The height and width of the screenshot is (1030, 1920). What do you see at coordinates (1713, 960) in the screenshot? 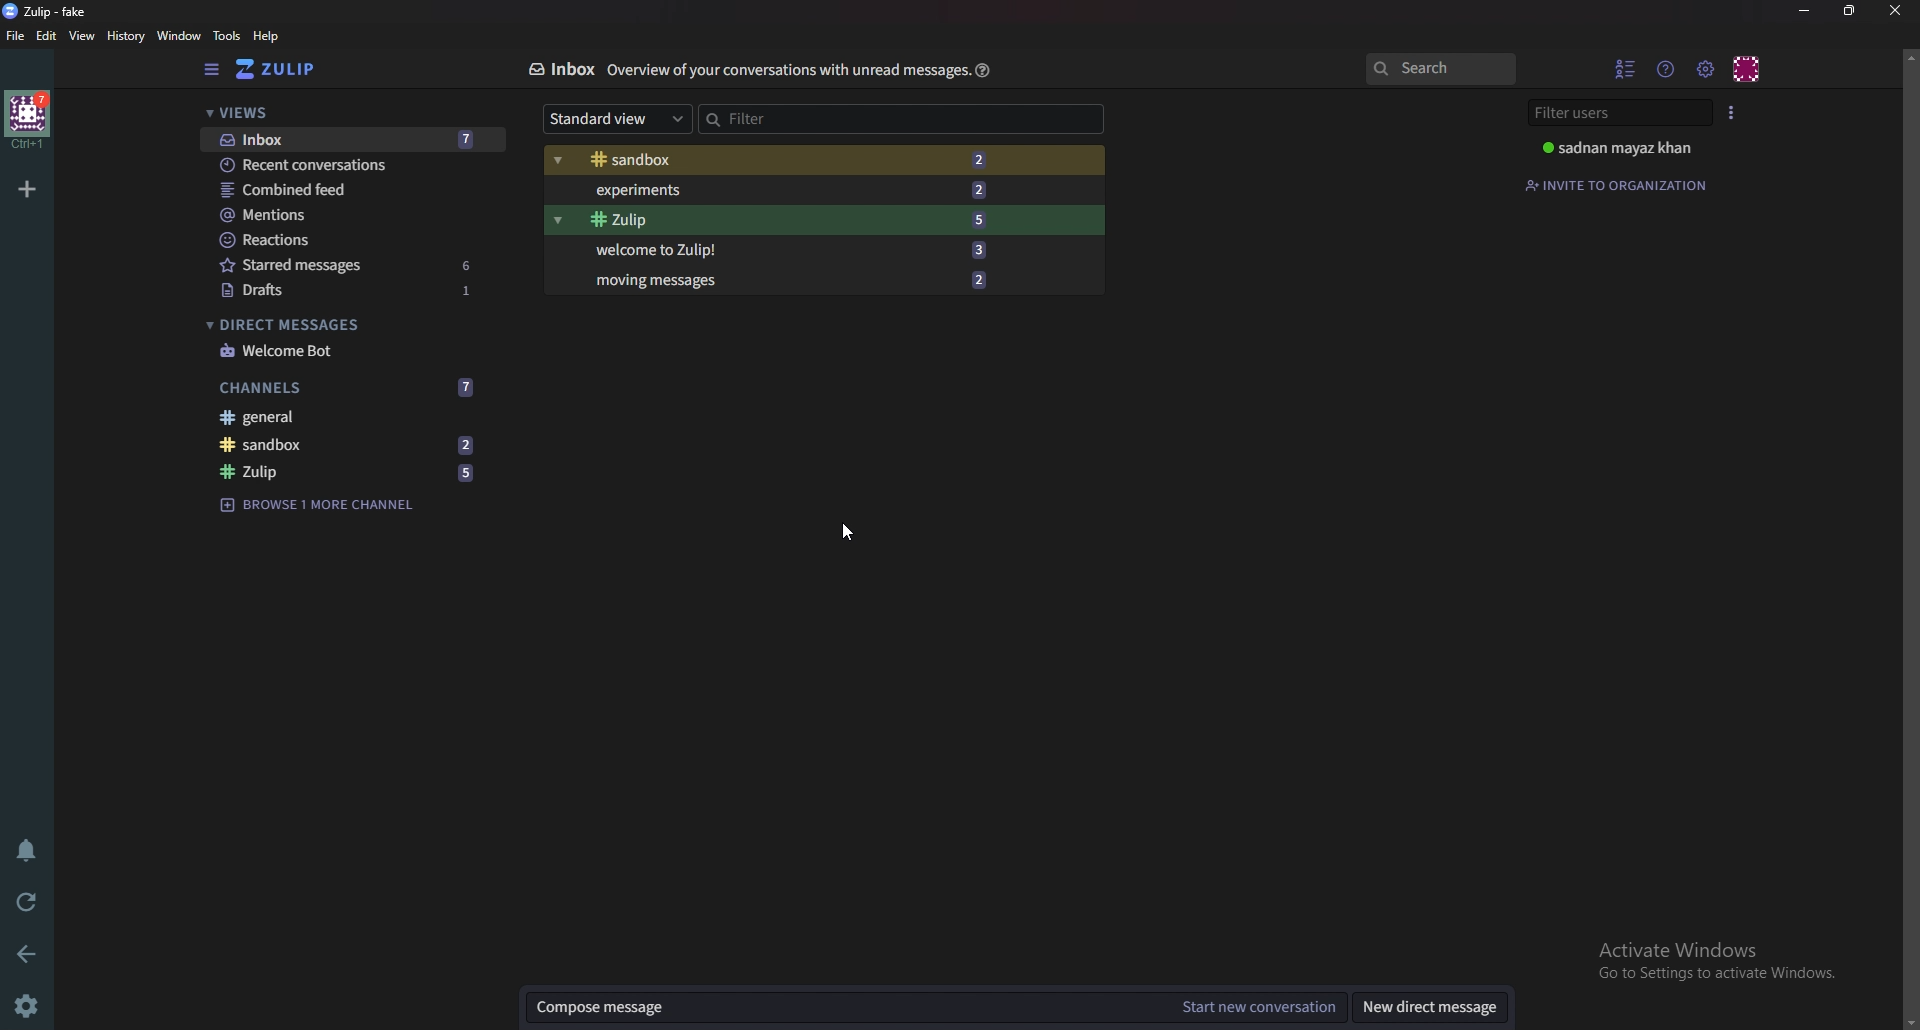
I see `Activate Windows
Go to Settings to activate Windows.` at bounding box center [1713, 960].